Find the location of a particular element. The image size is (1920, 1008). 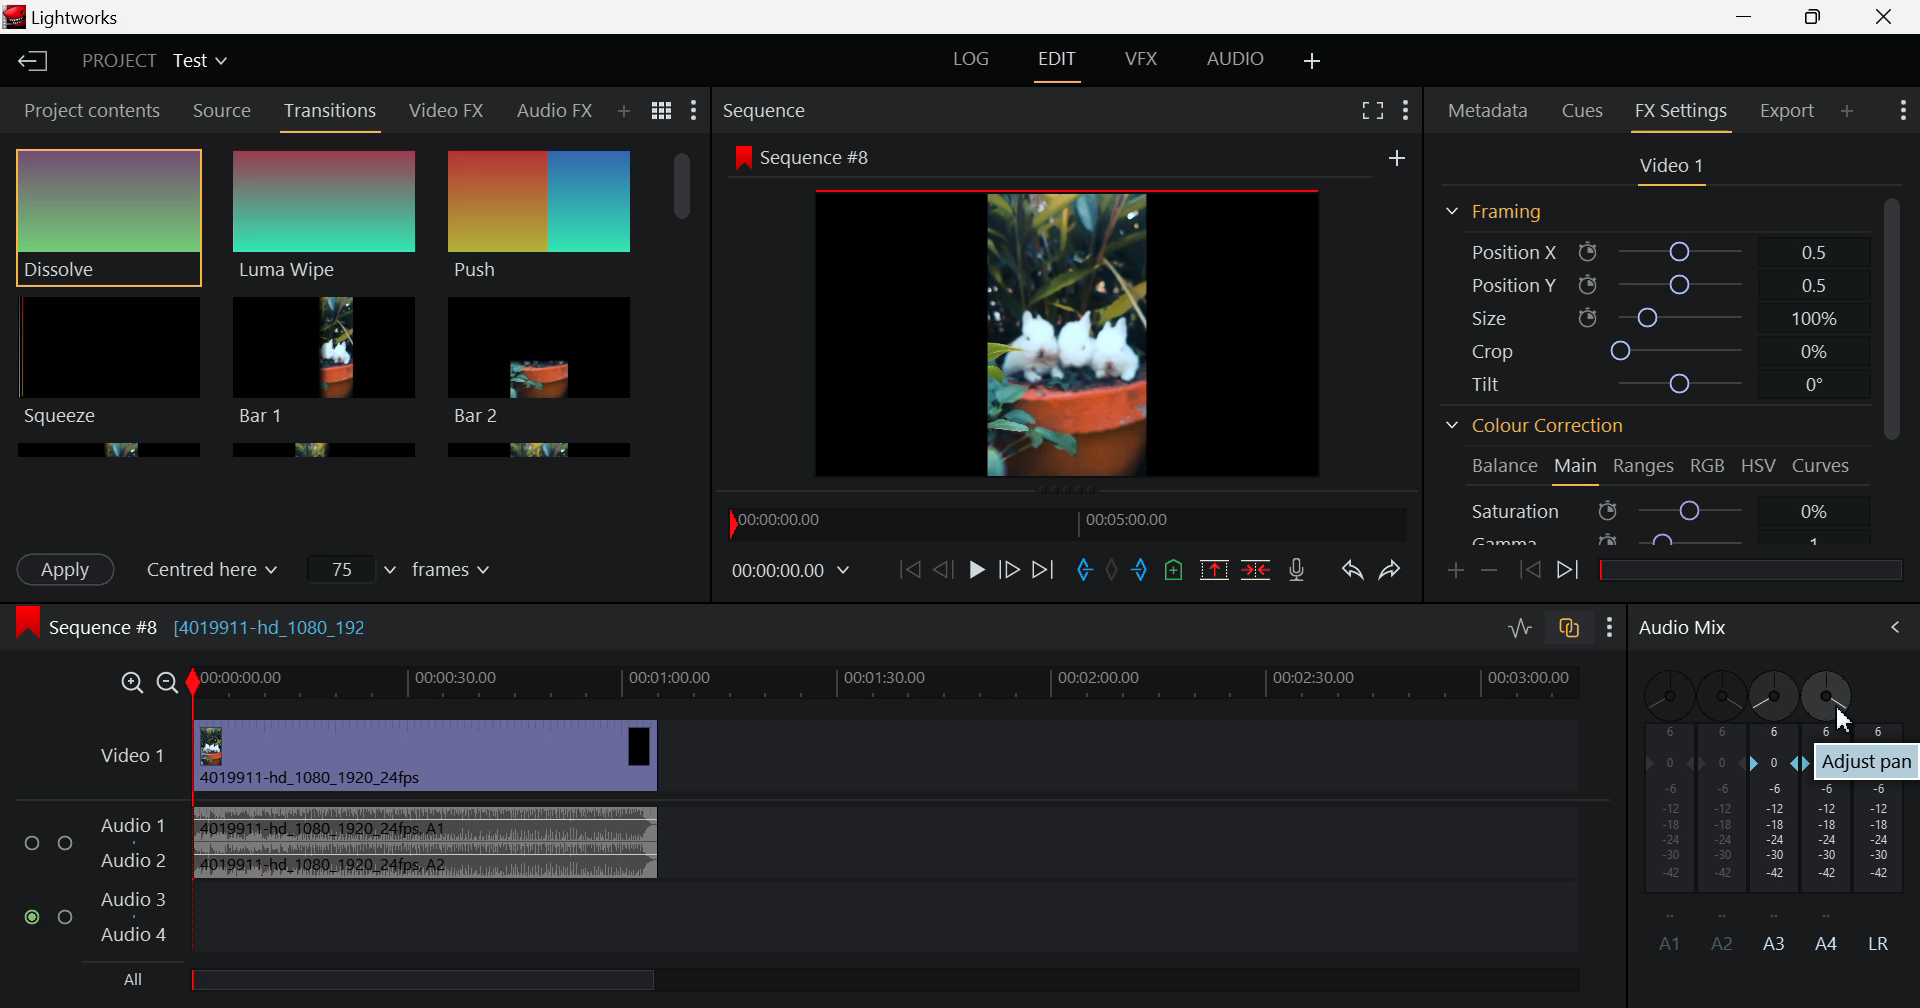

Saturation is located at coordinates (1654, 510).